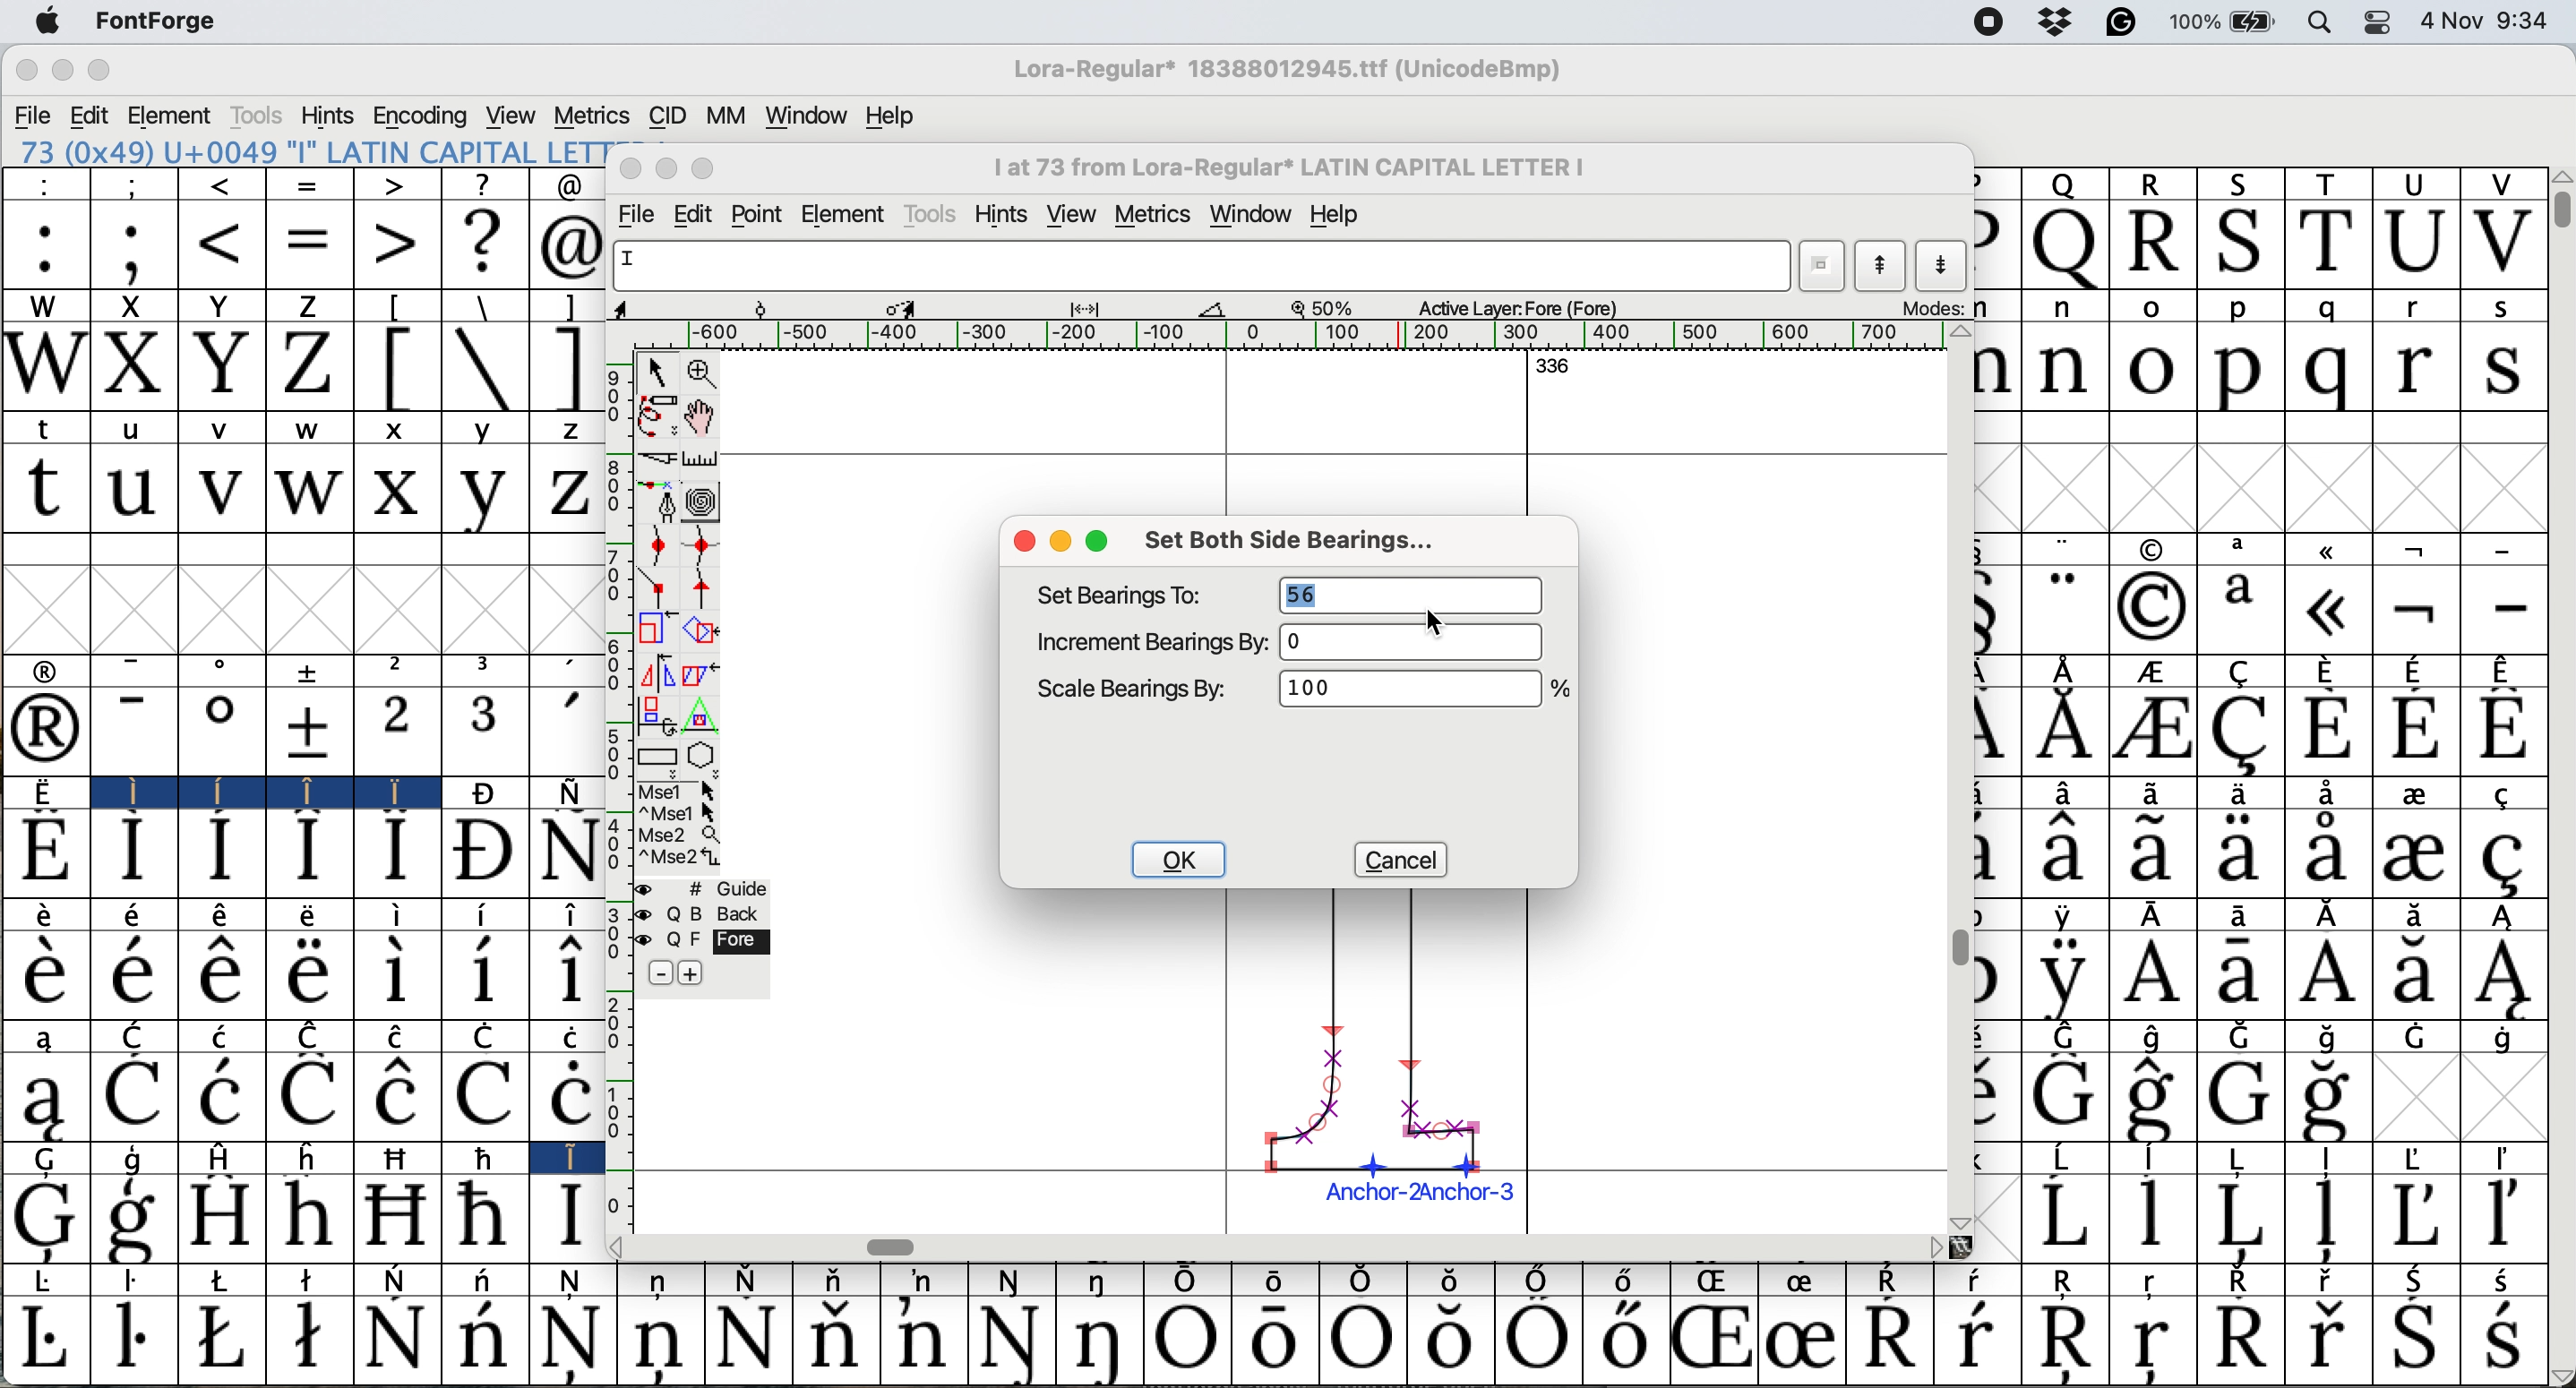 Image resolution: width=2576 pixels, height=1388 pixels. Describe the element at coordinates (1930, 1246) in the screenshot. I see `` at that location.